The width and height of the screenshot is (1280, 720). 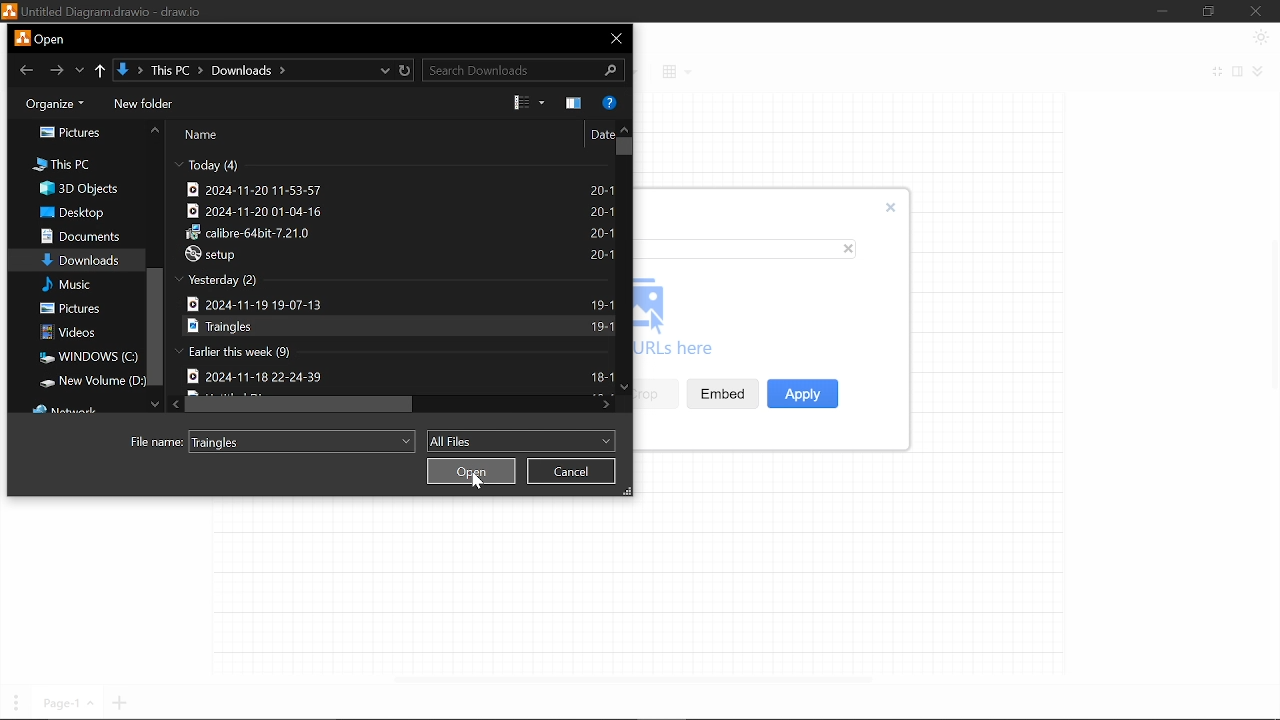 What do you see at coordinates (176, 405) in the screenshot?
I see `Move right in files in "Download"` at bounding box center [176, 405].